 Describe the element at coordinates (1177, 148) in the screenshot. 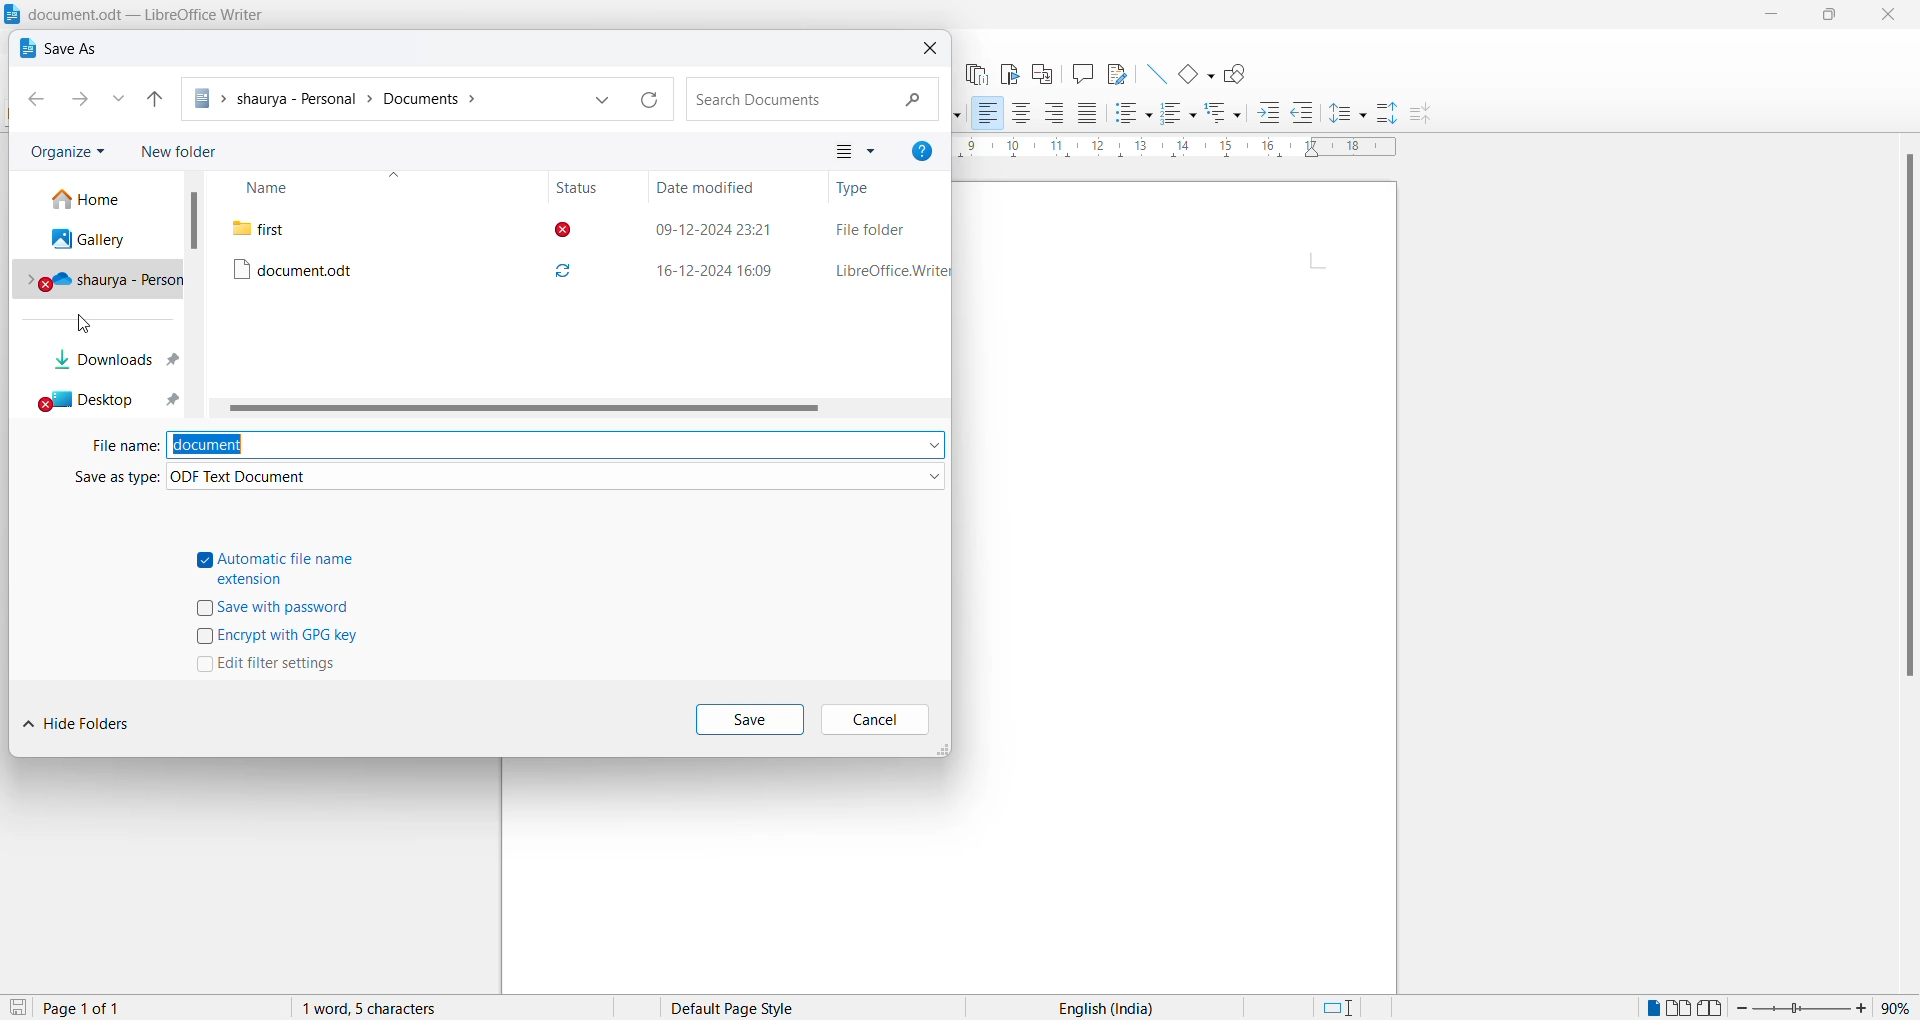

I see `ruler` at that location.